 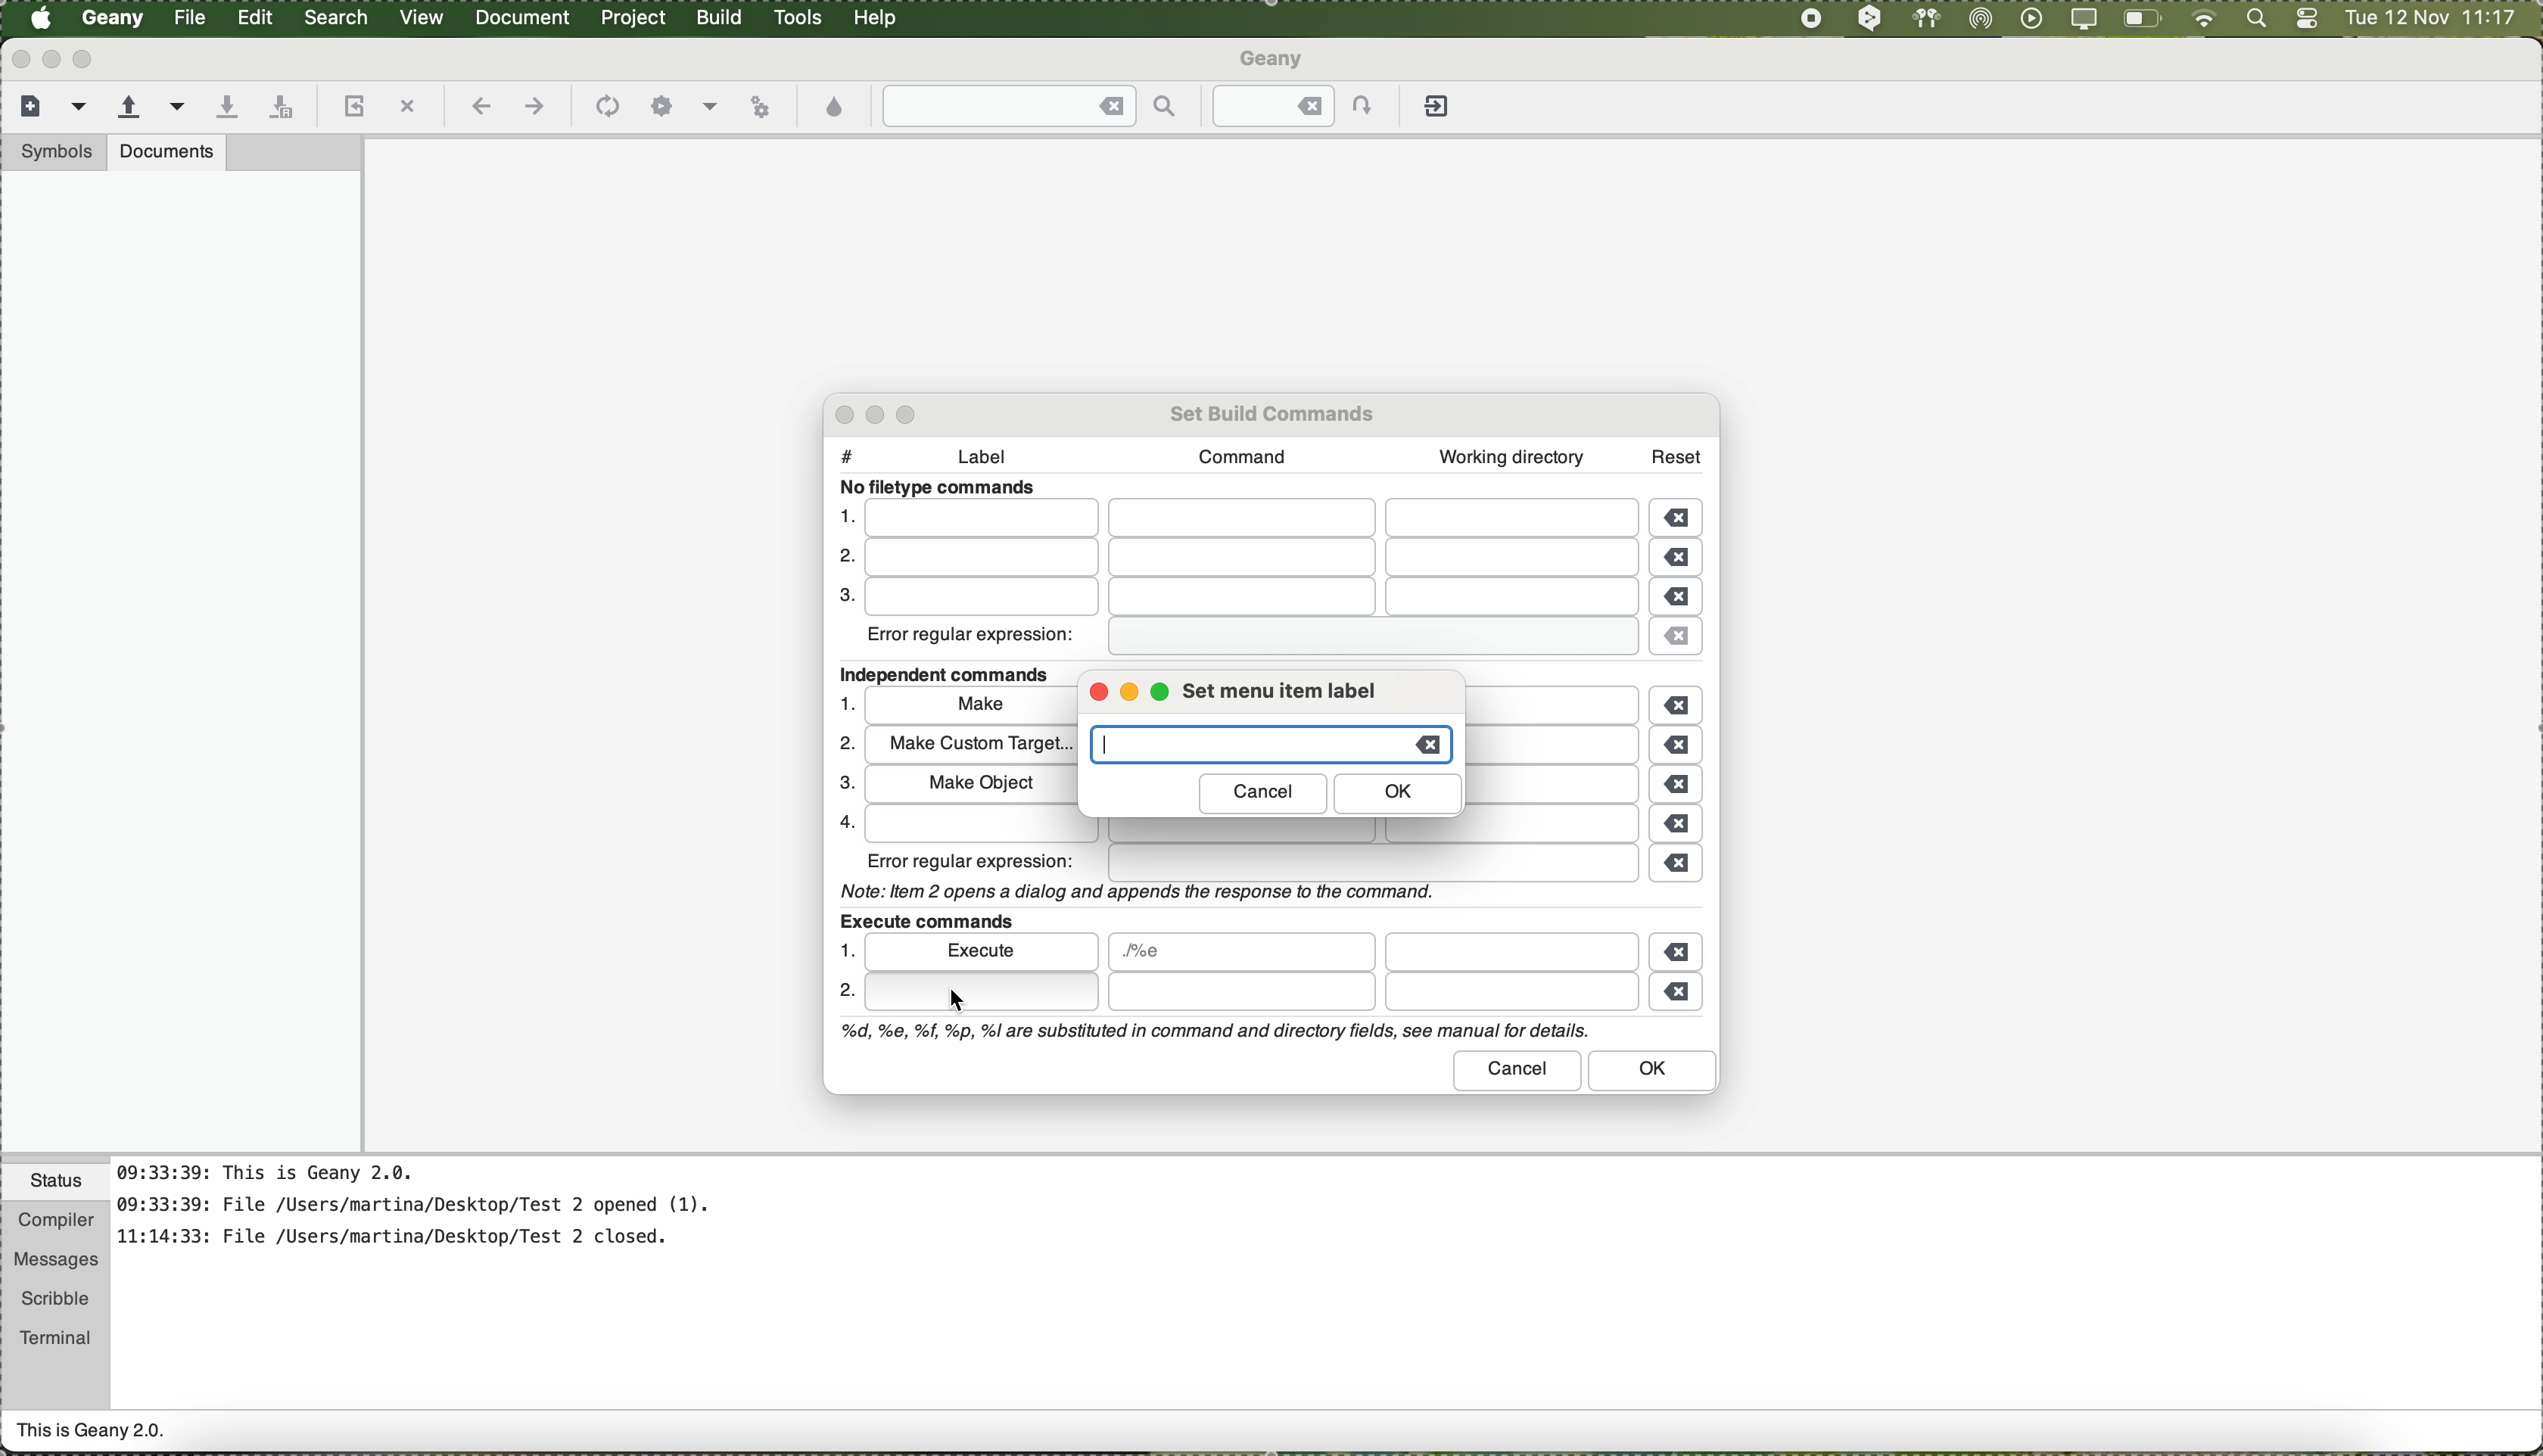 What do you see at coordinates (1275, 61) in the screenshot?
I see `Geany` at bounding box center [1275, 61].